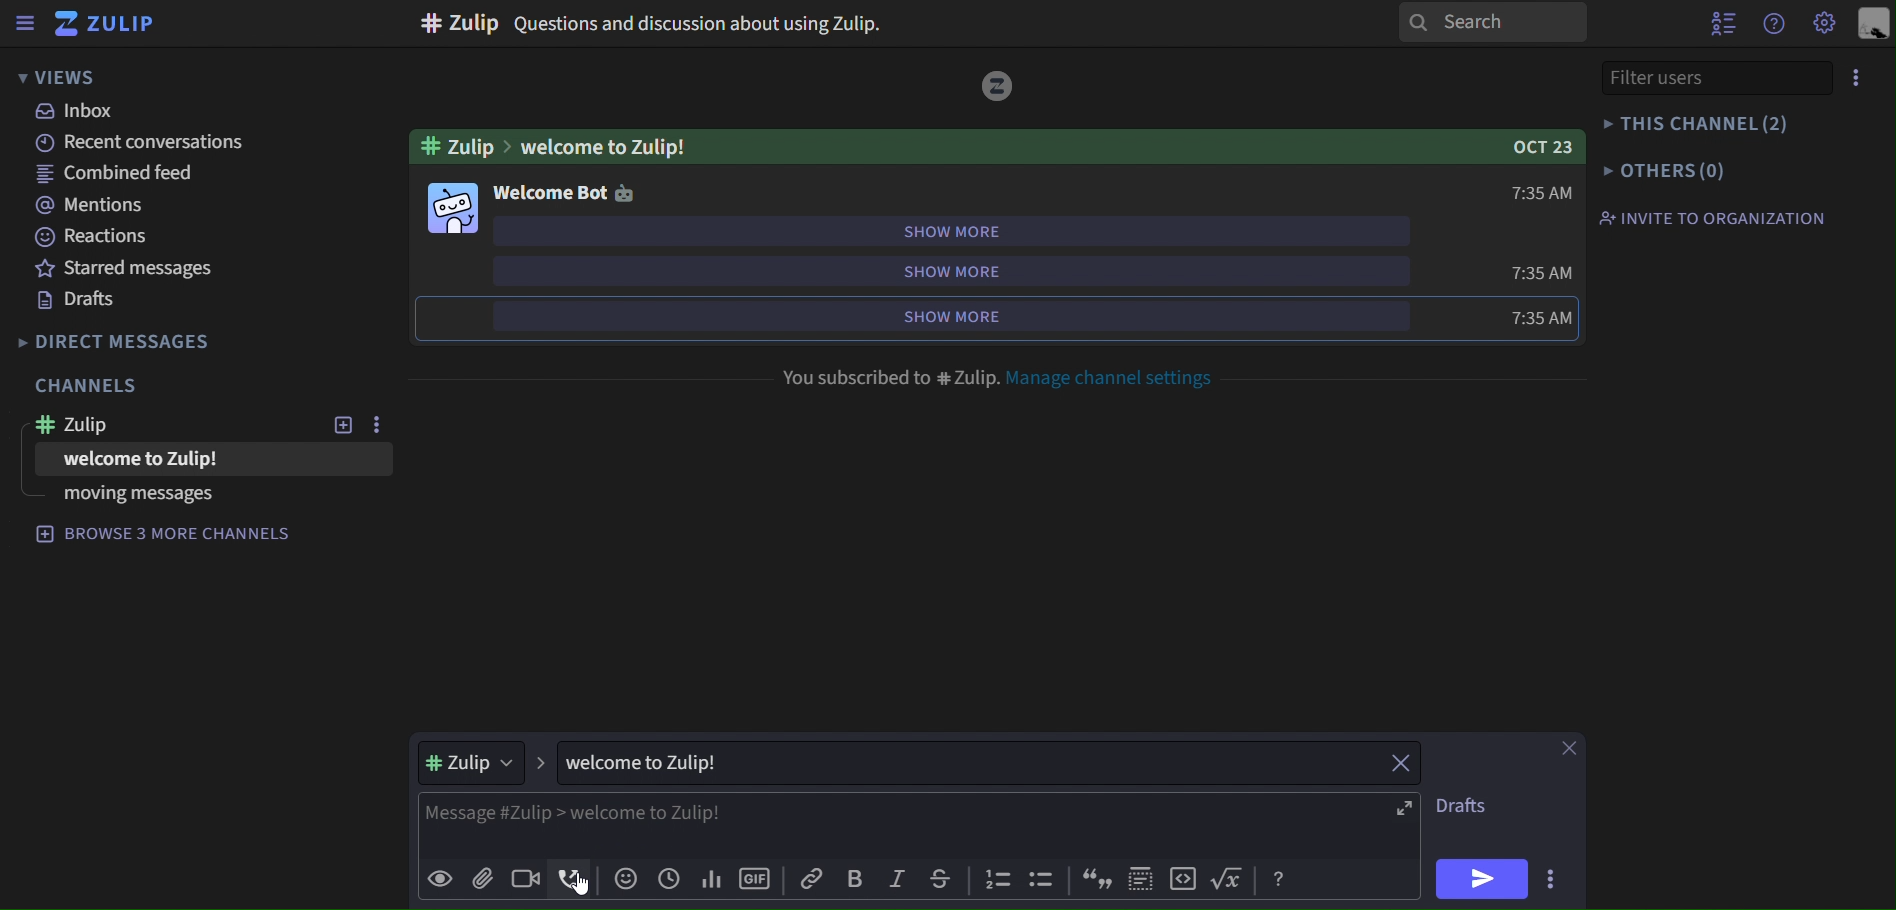  What do you see at coordinates (1229, 878) in the screenshot?
I see `` at bounding box center [1229, 878].